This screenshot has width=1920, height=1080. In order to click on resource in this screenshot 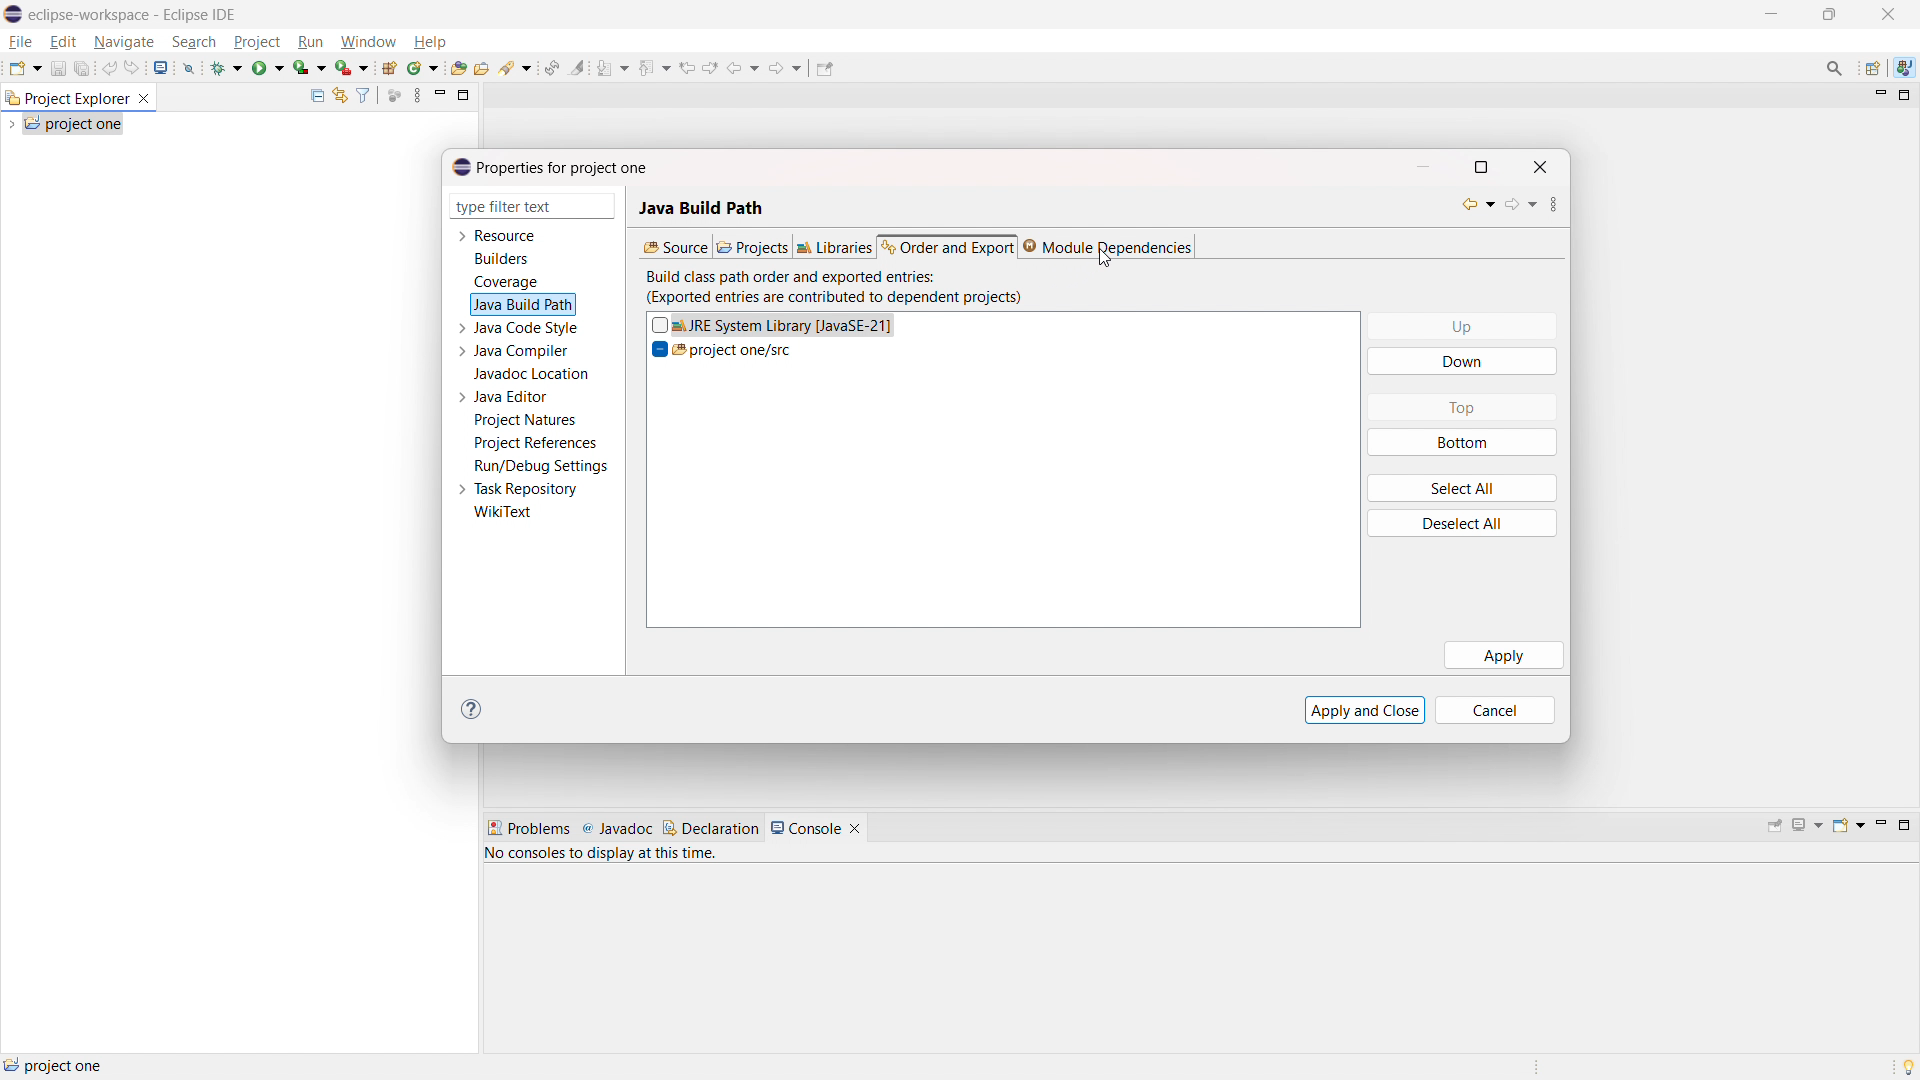, I will do `click(506, 235)`.